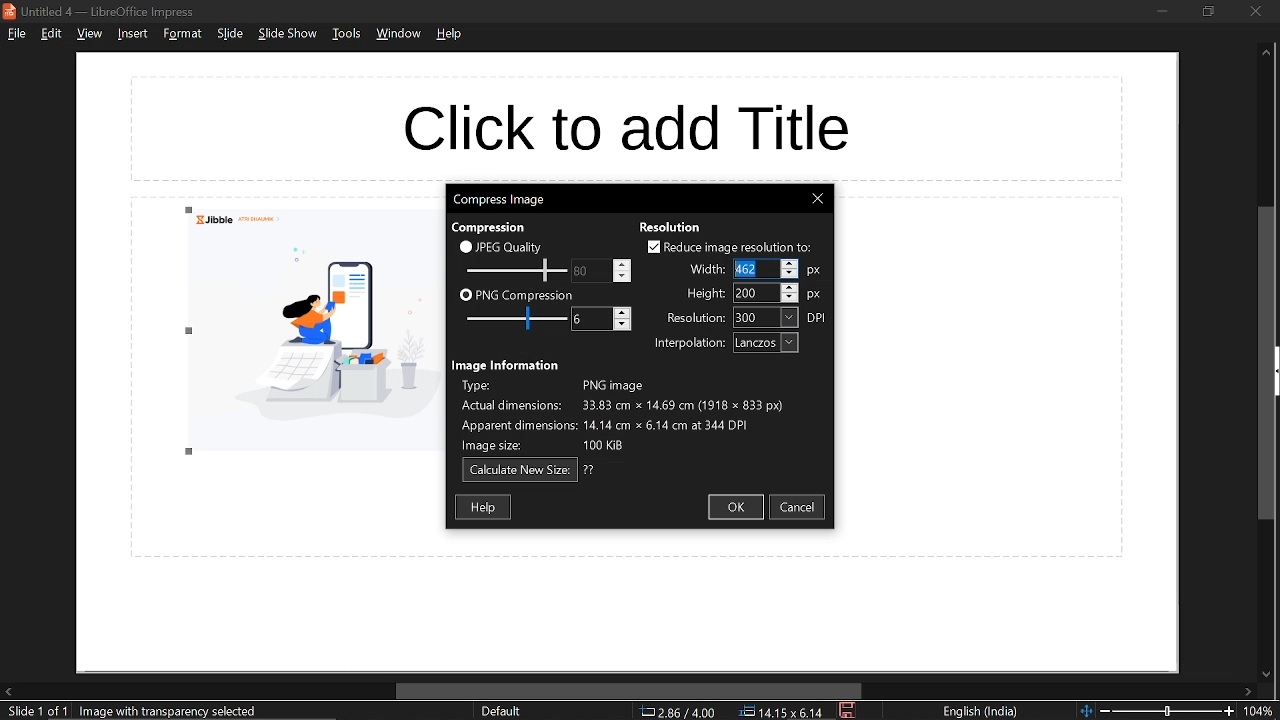 The width and height of the screenshot is (1280, 720). I want to click on decrease png compression, so click(622, 326).